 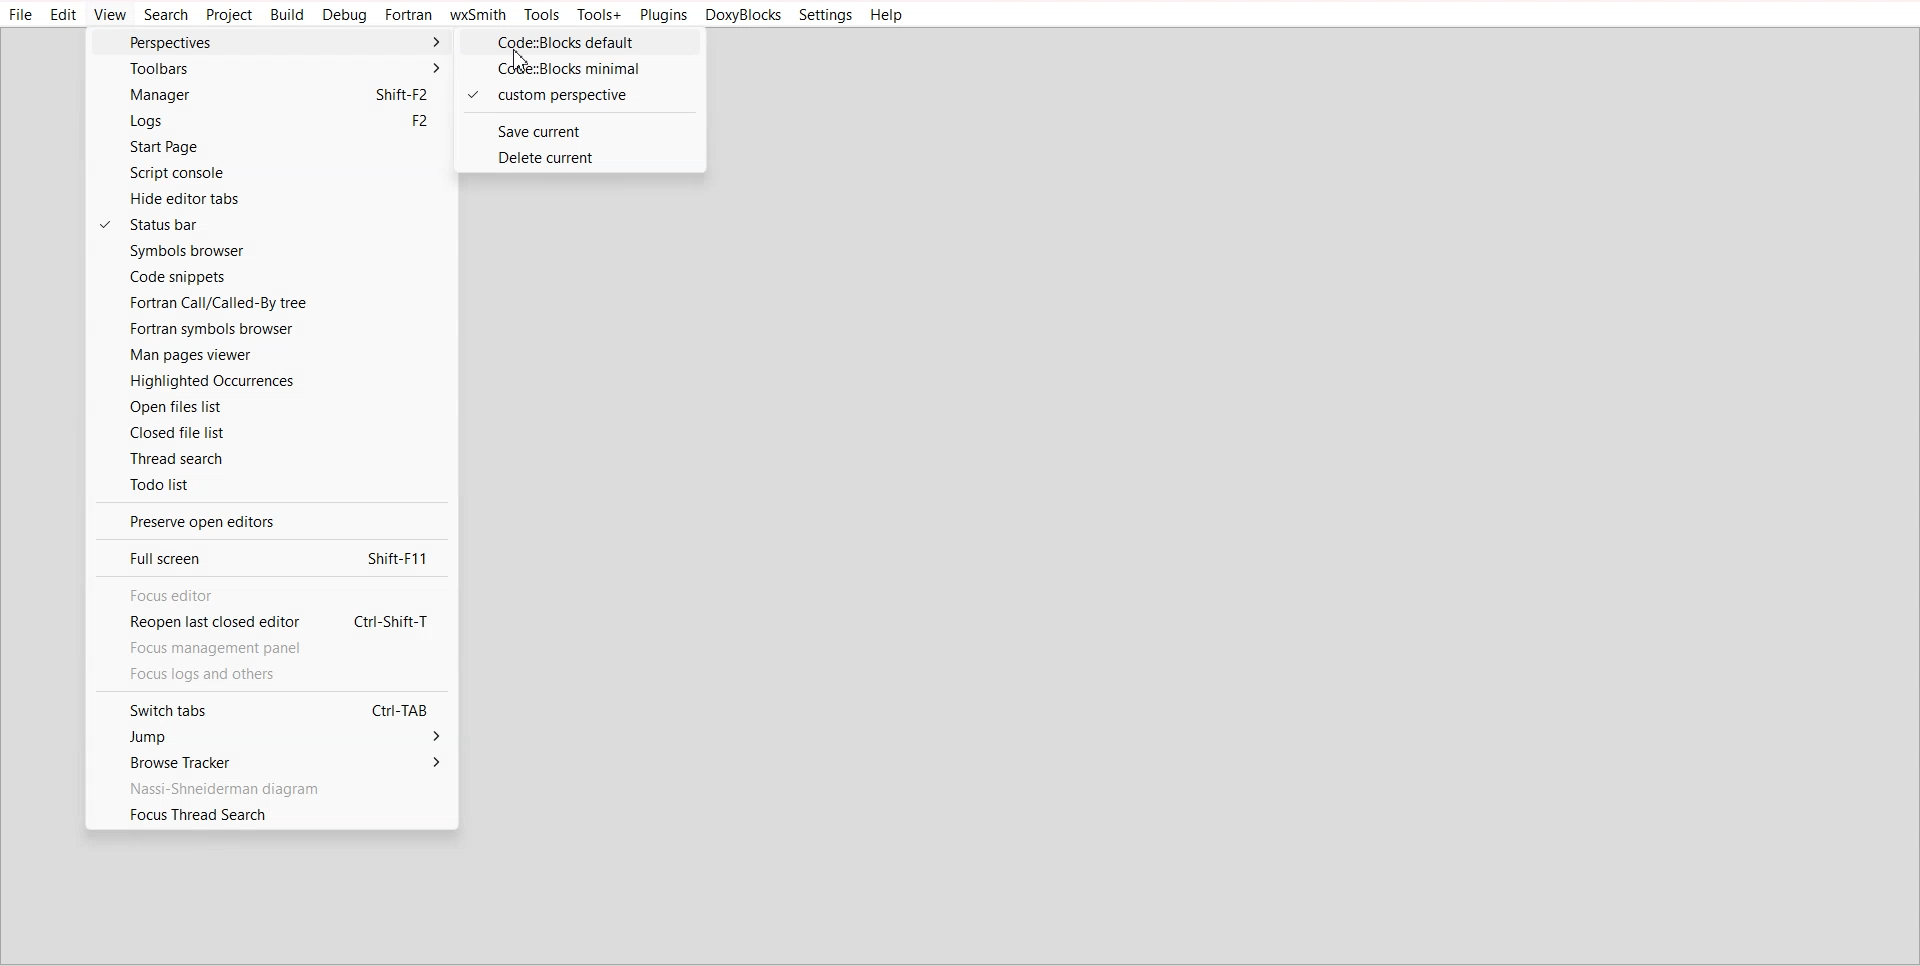 What do you see at coordinates (578, 69) in the screenshot?
I see `CODE::BLOCK minimal` at bounding box center [578, 69].